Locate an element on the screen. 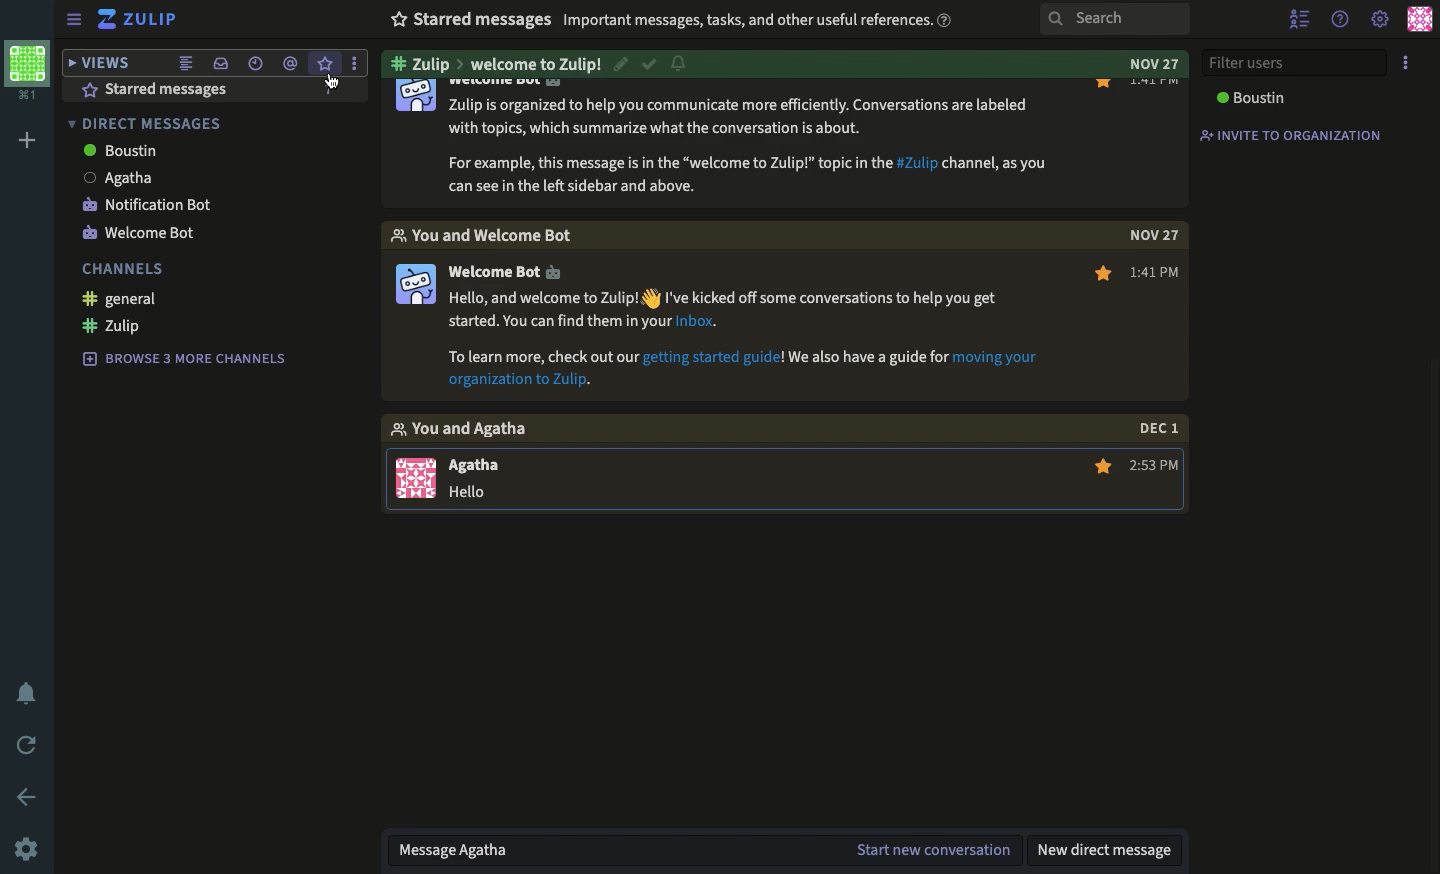 This screenshot has width=1440, height=874.  moving your is located at coordinates (998, 358).